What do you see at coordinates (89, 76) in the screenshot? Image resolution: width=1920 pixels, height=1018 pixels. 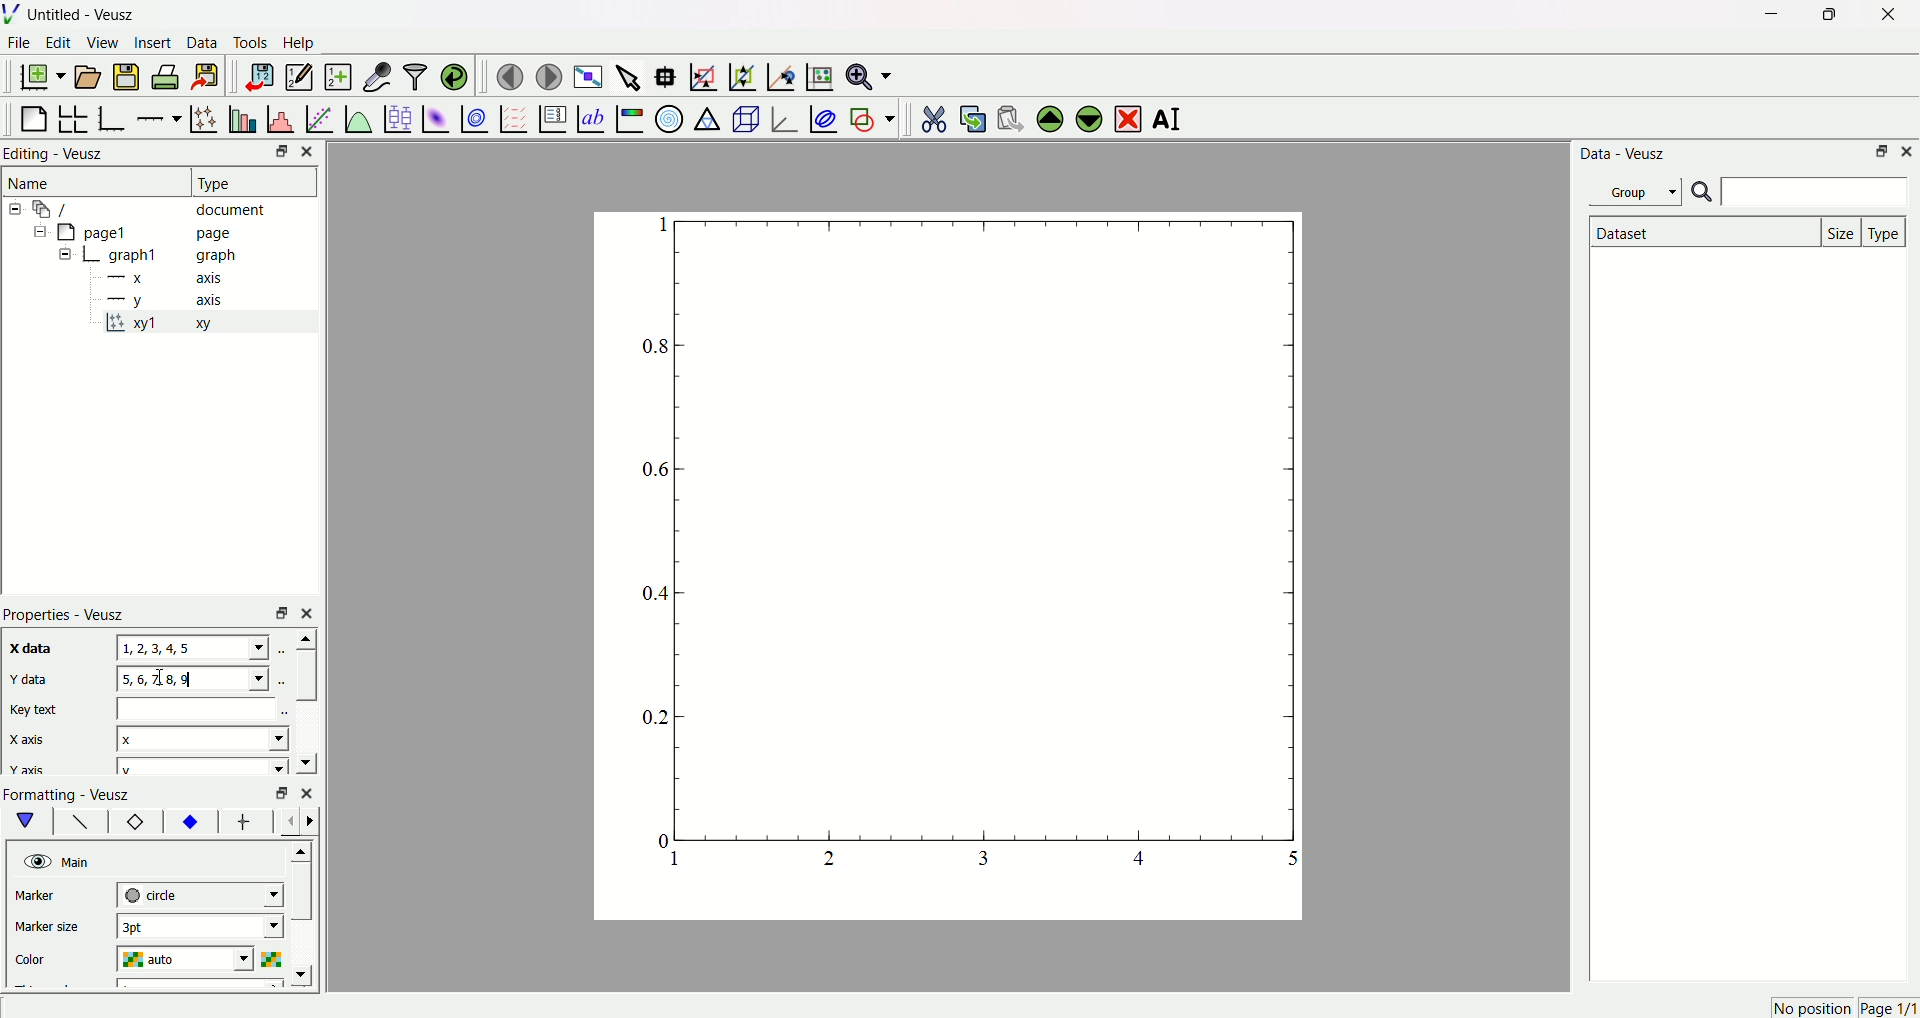 I see `open document` at bounding box center [89, 76].